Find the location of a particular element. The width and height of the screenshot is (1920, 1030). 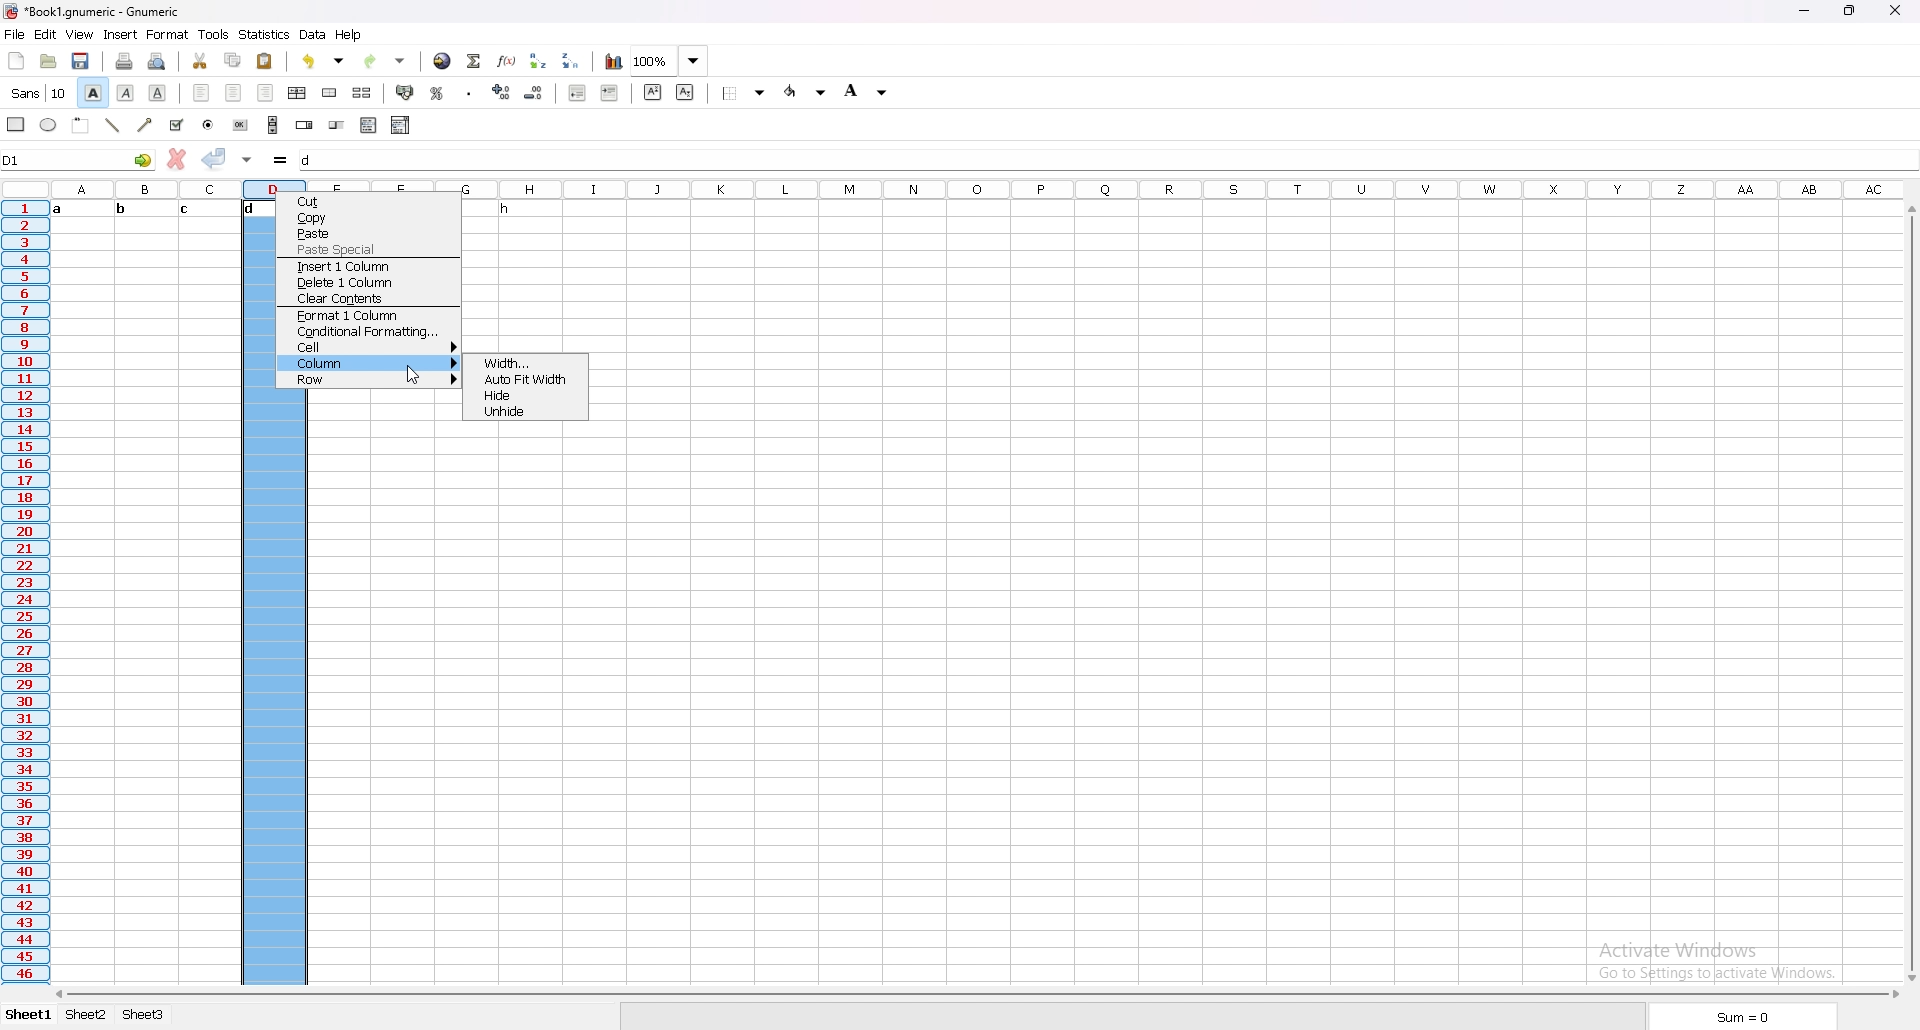

font is located at coordinates (37, 92).